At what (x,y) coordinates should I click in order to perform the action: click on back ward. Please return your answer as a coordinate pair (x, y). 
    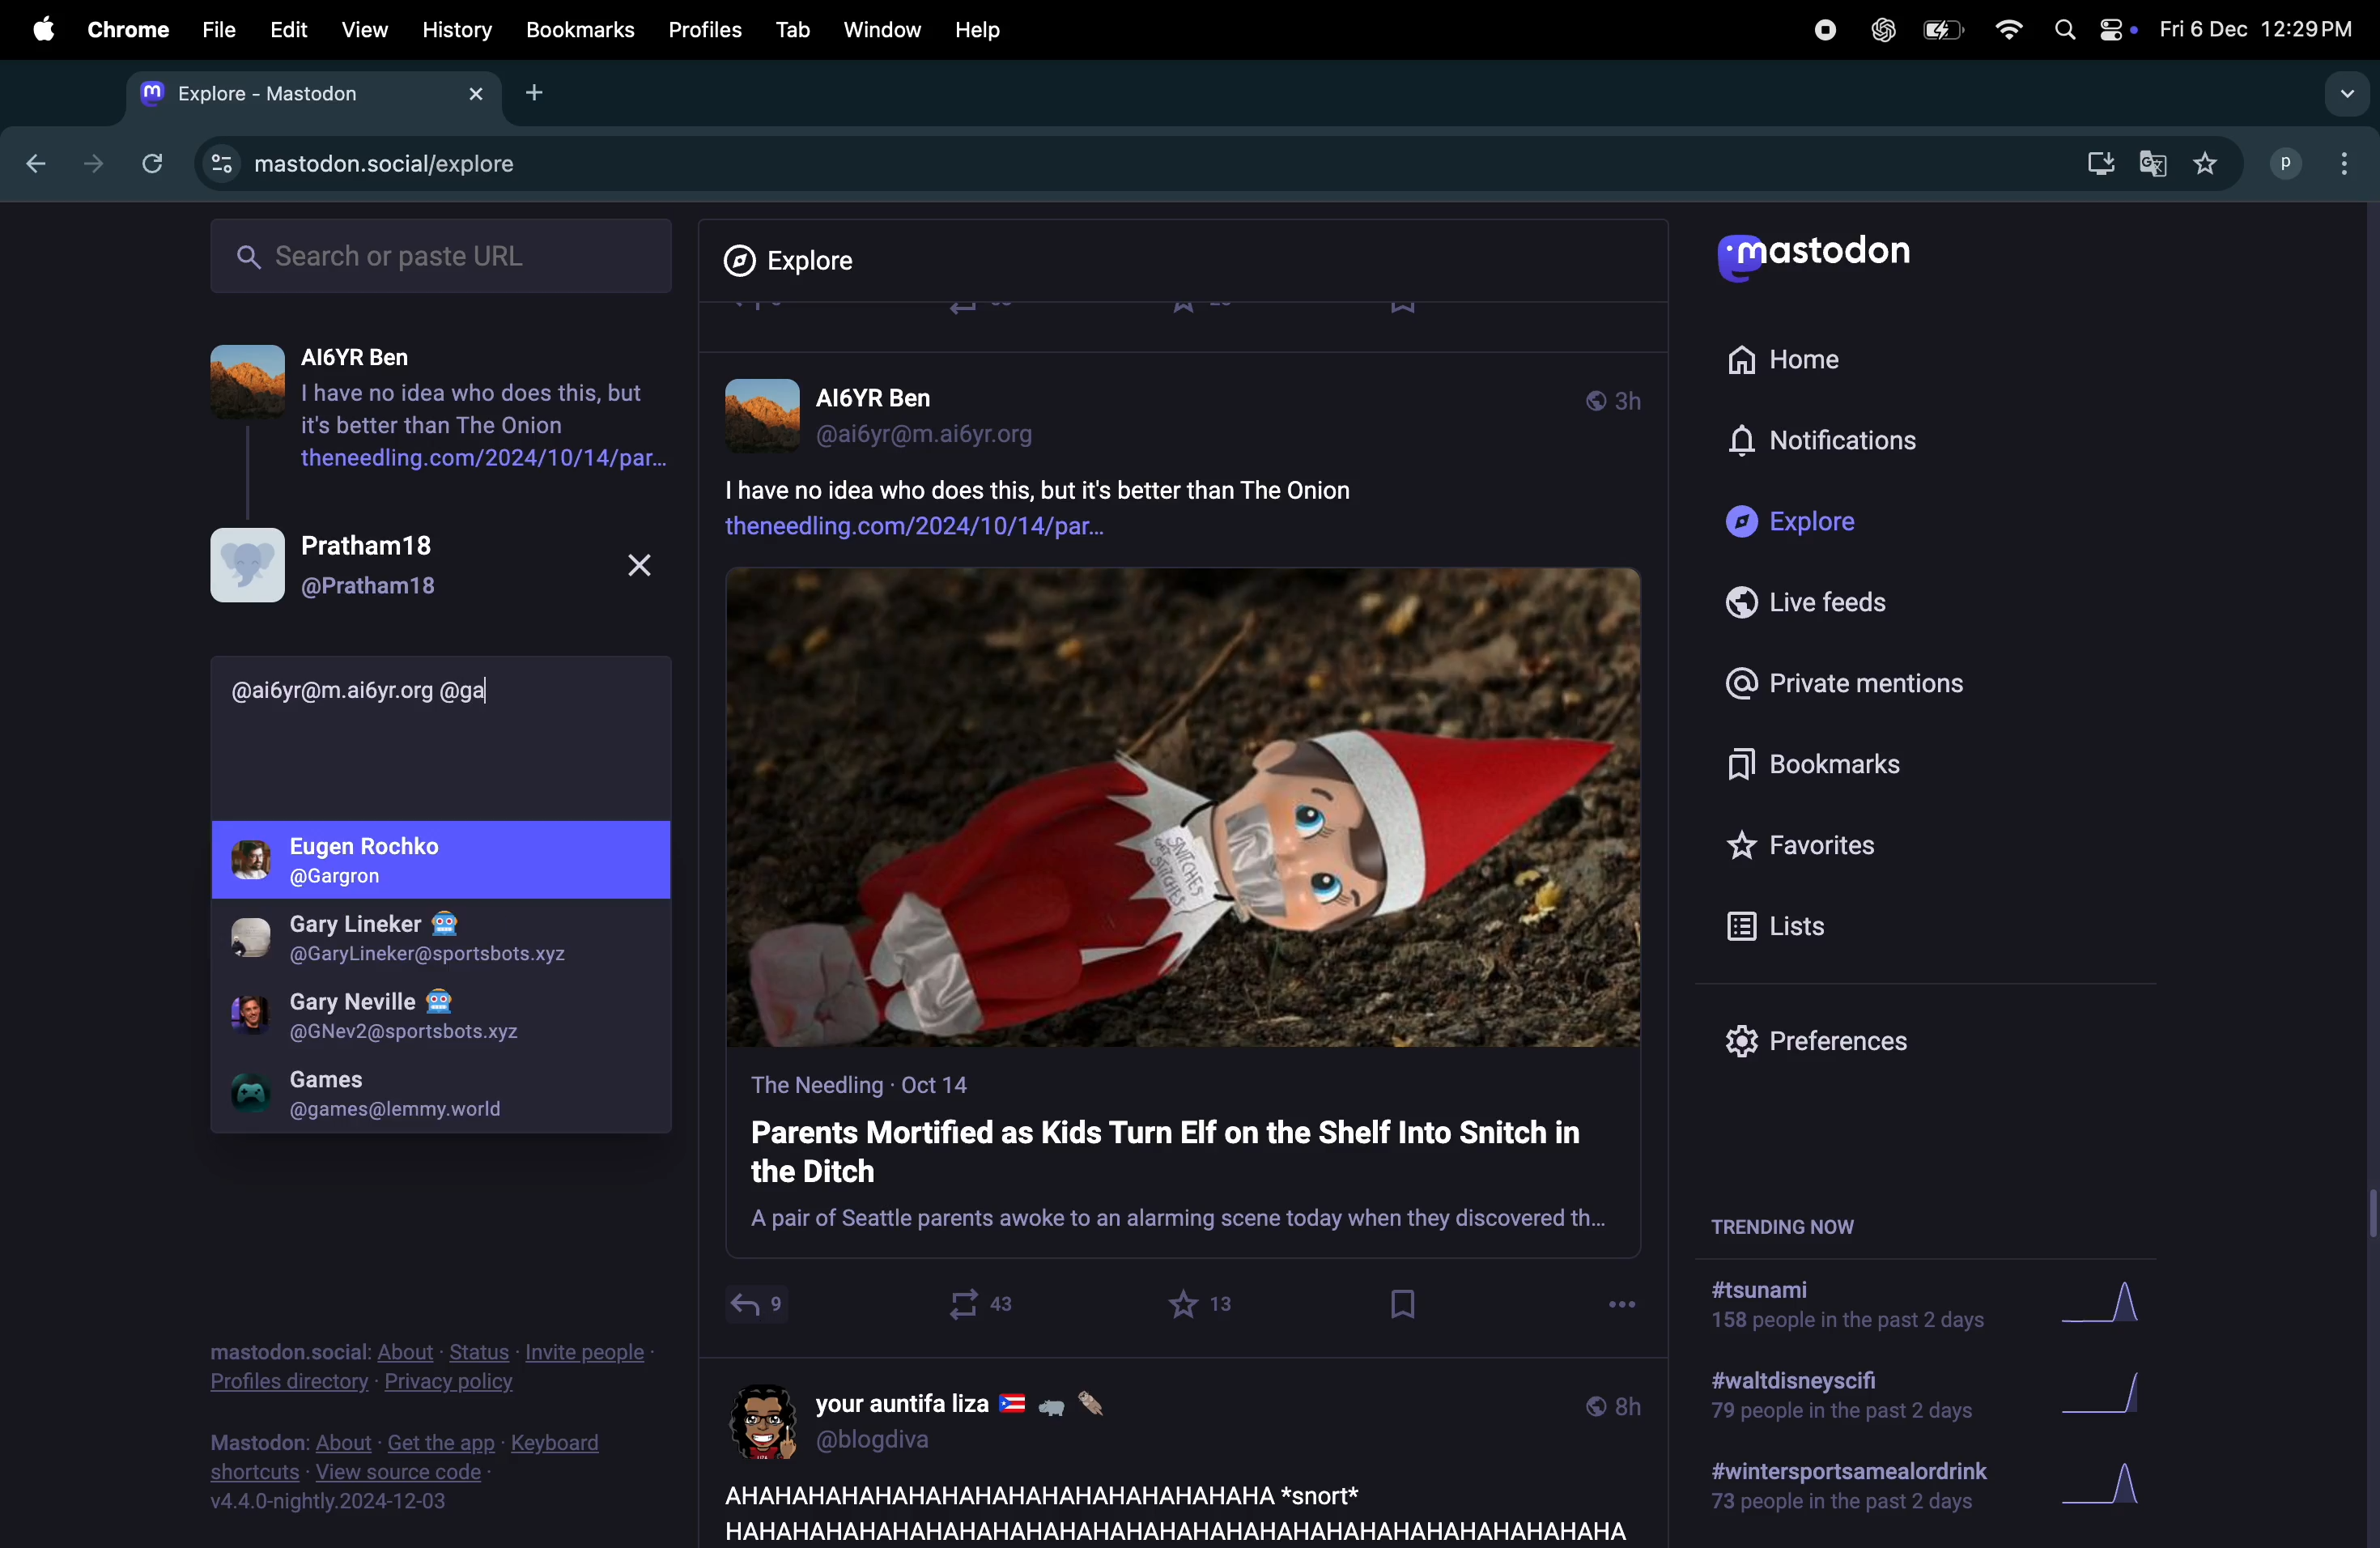
    Looking at the image, I should click on (29, 160).